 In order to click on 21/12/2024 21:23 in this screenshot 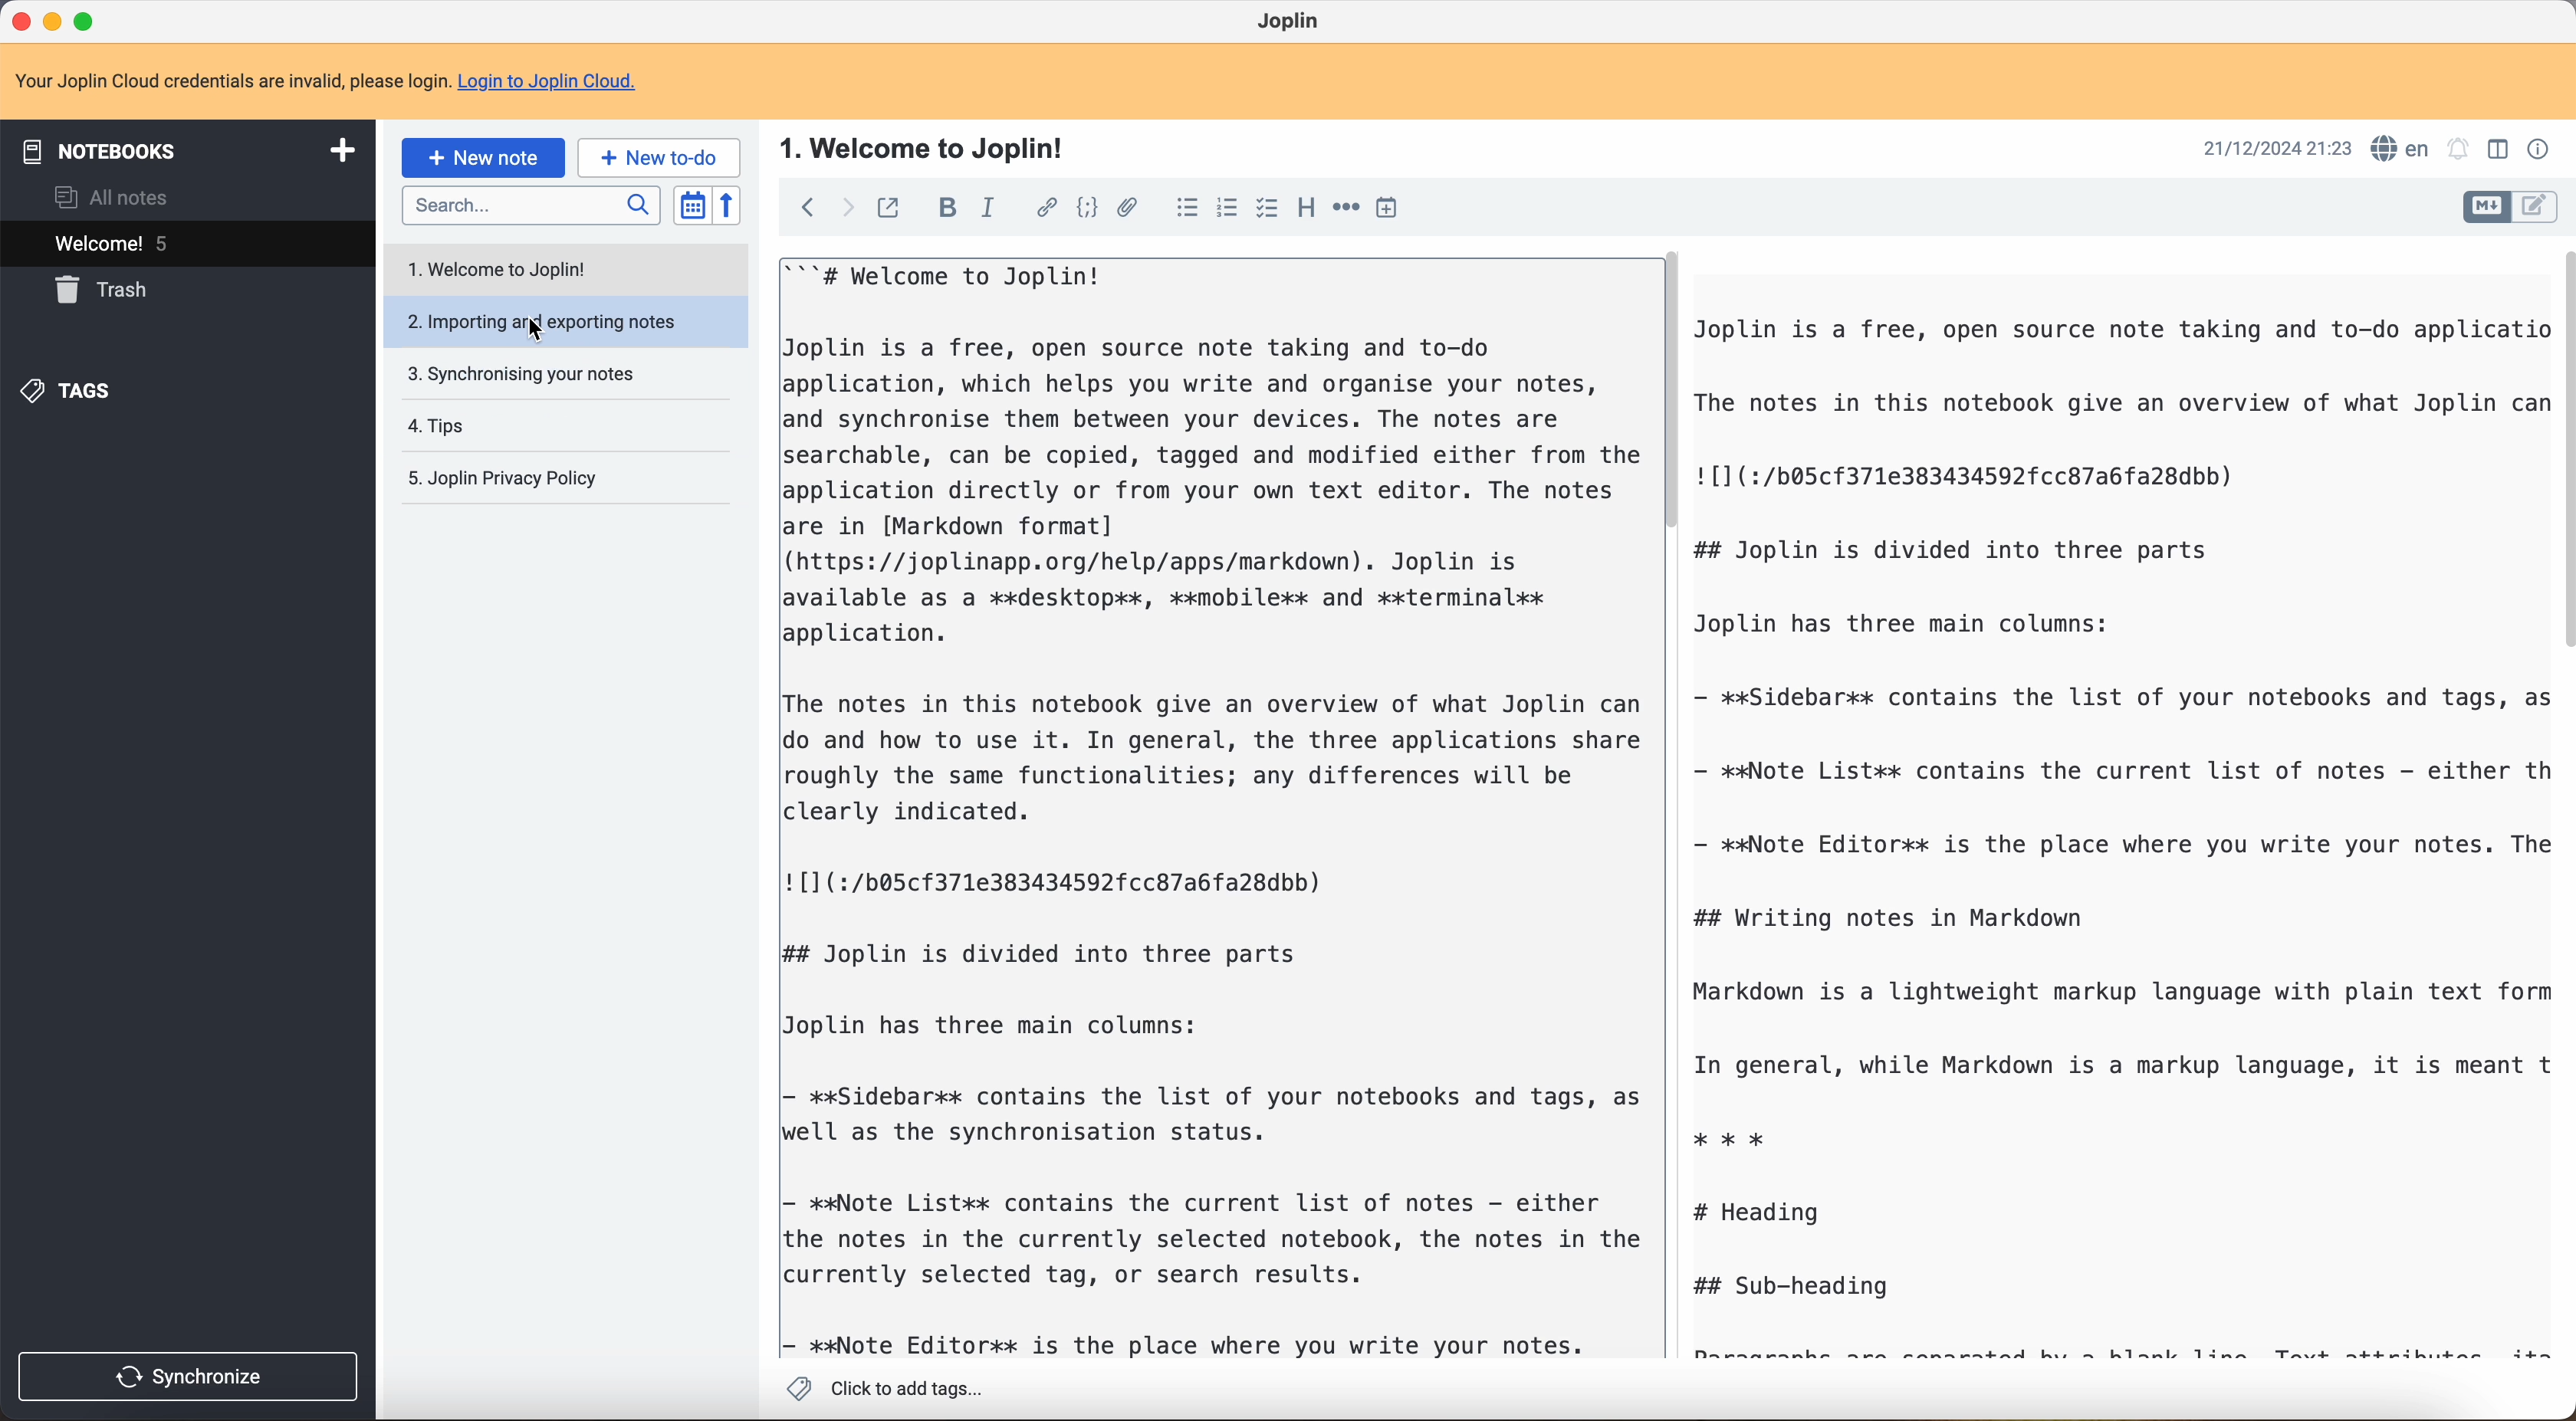, I will do `click(2267, 147)`.